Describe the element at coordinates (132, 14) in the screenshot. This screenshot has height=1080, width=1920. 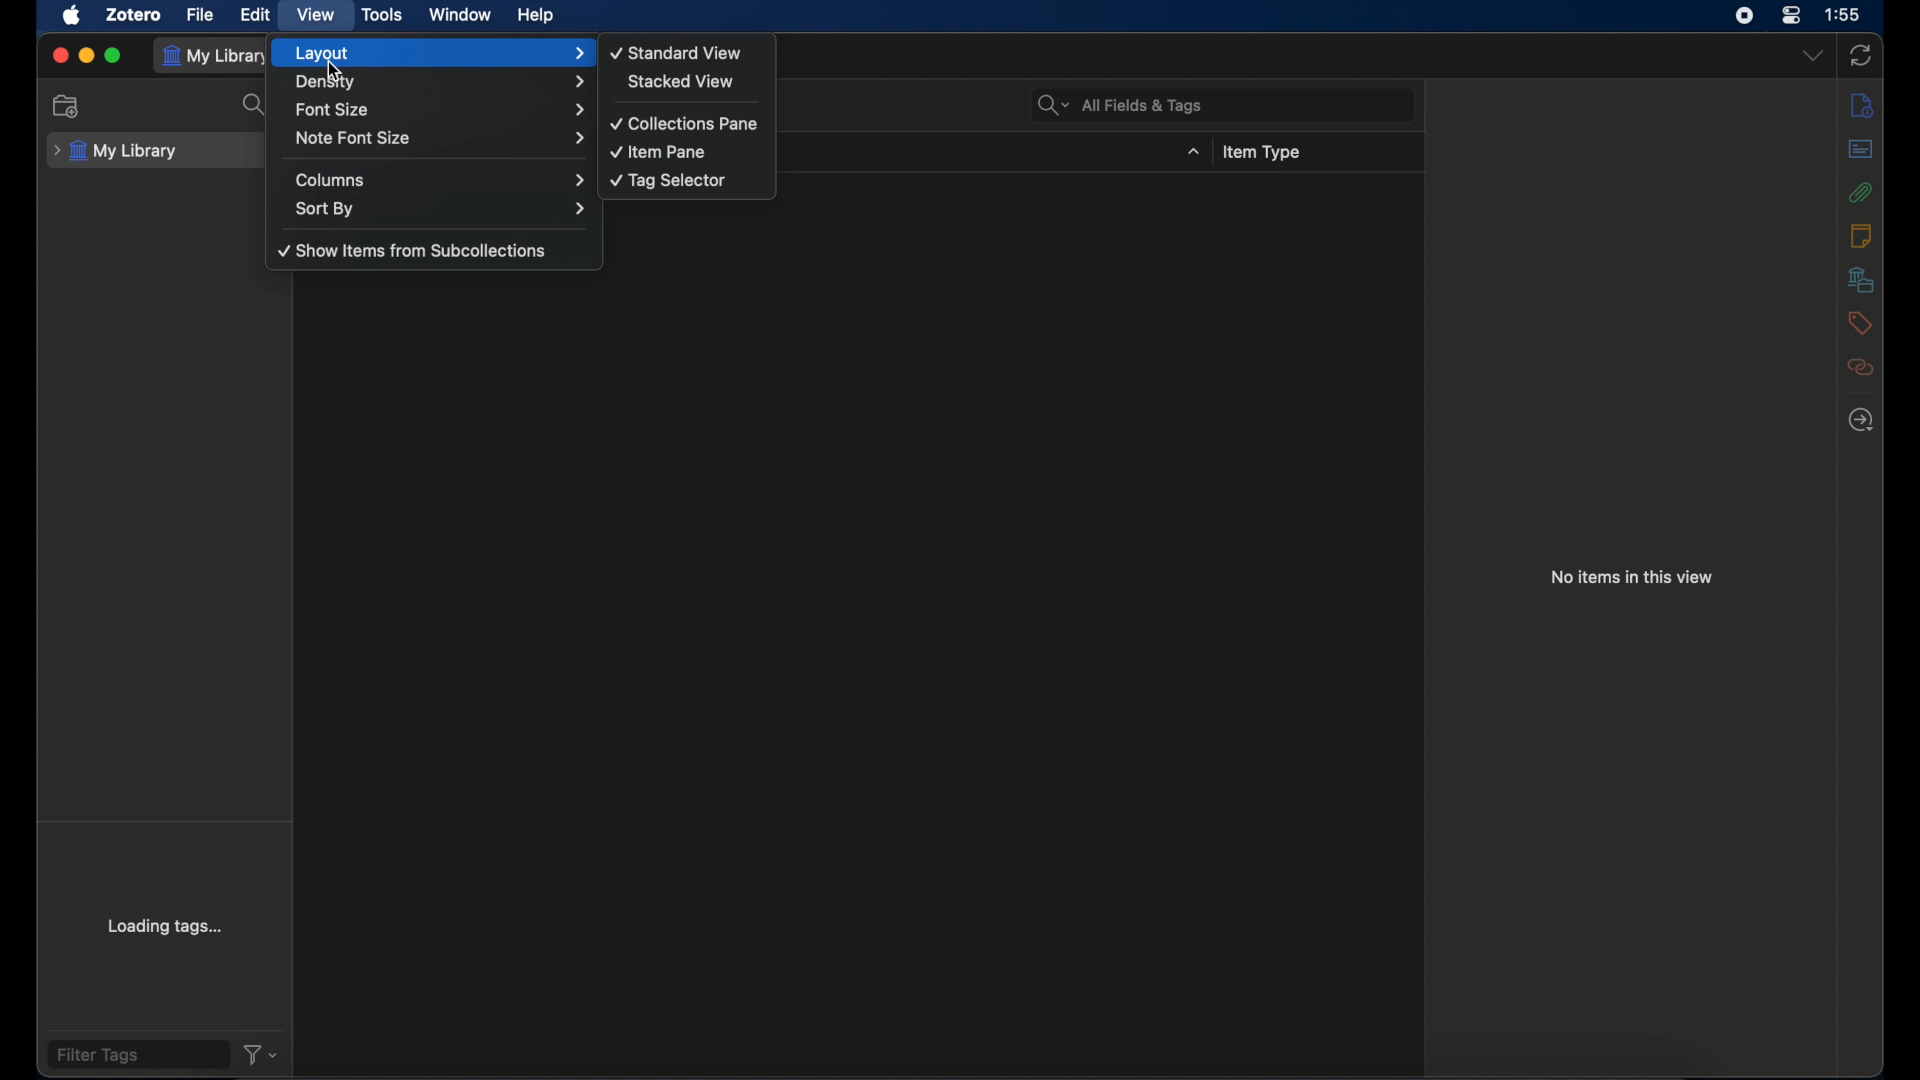
I see `zotero` at that location.